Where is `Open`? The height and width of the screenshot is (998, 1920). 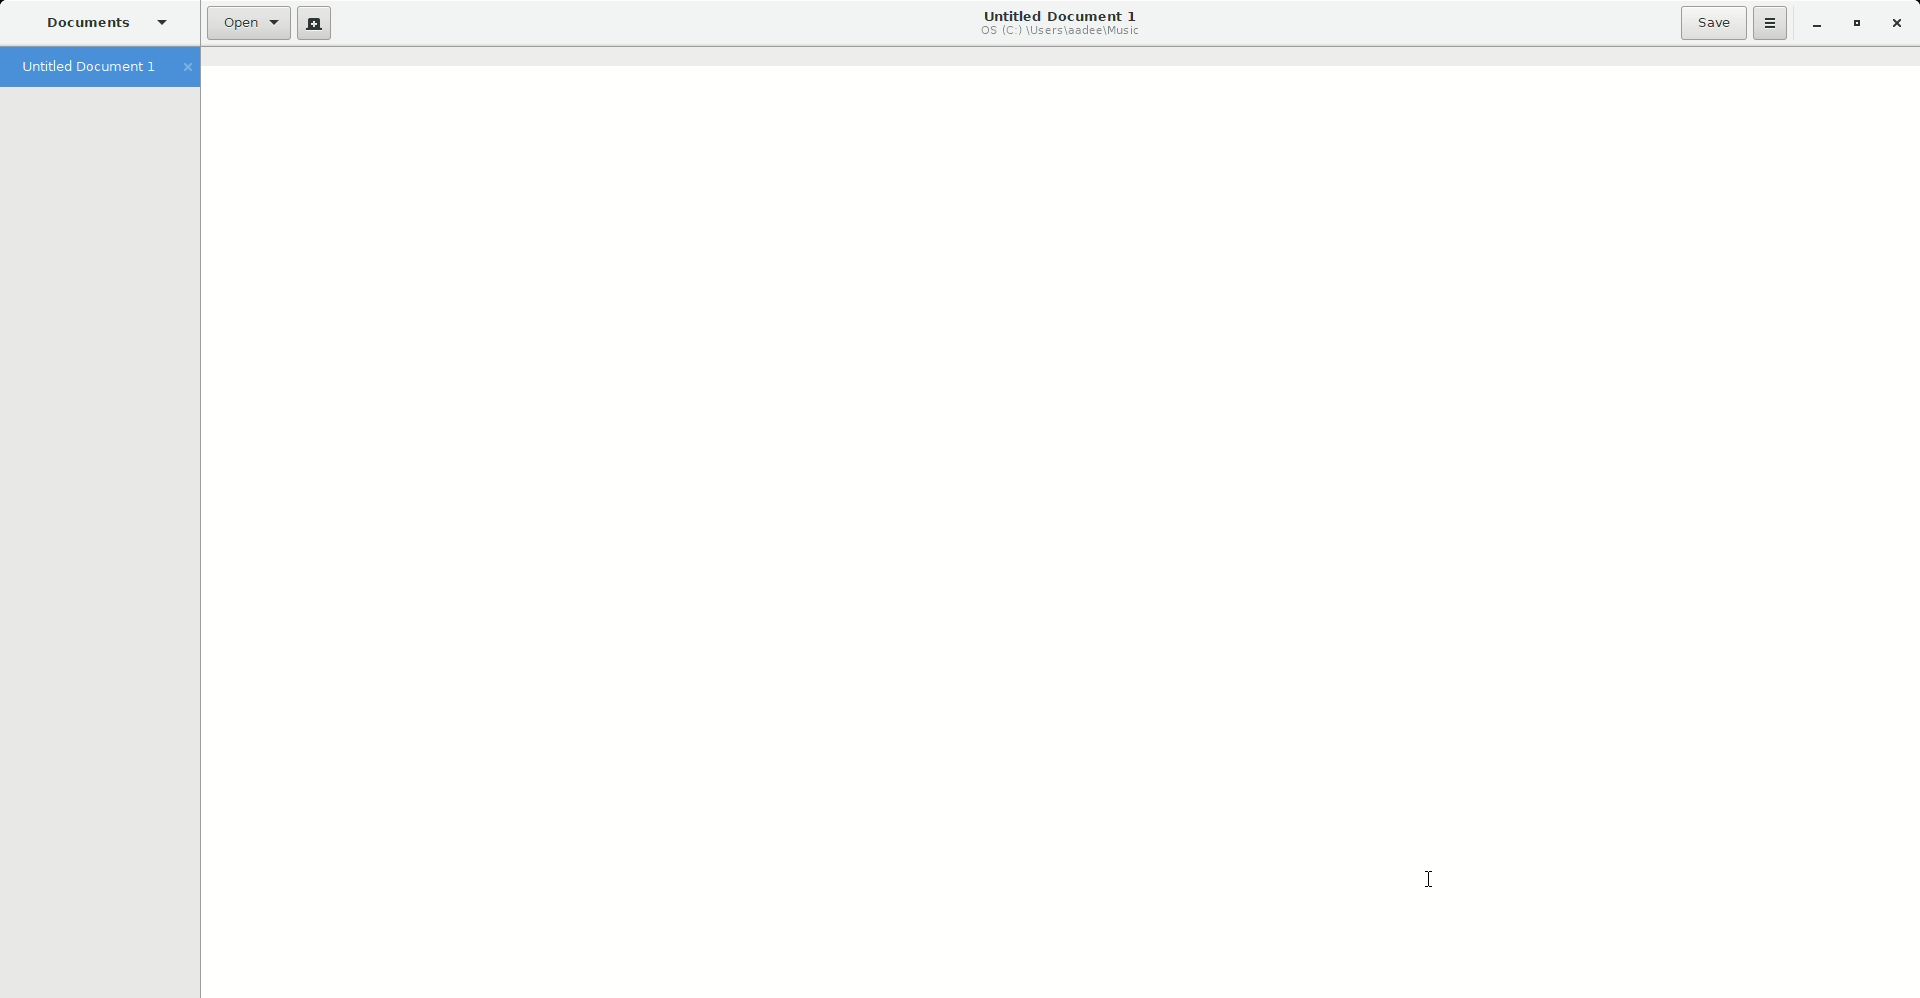 Open is located at coordinates (242, 23).